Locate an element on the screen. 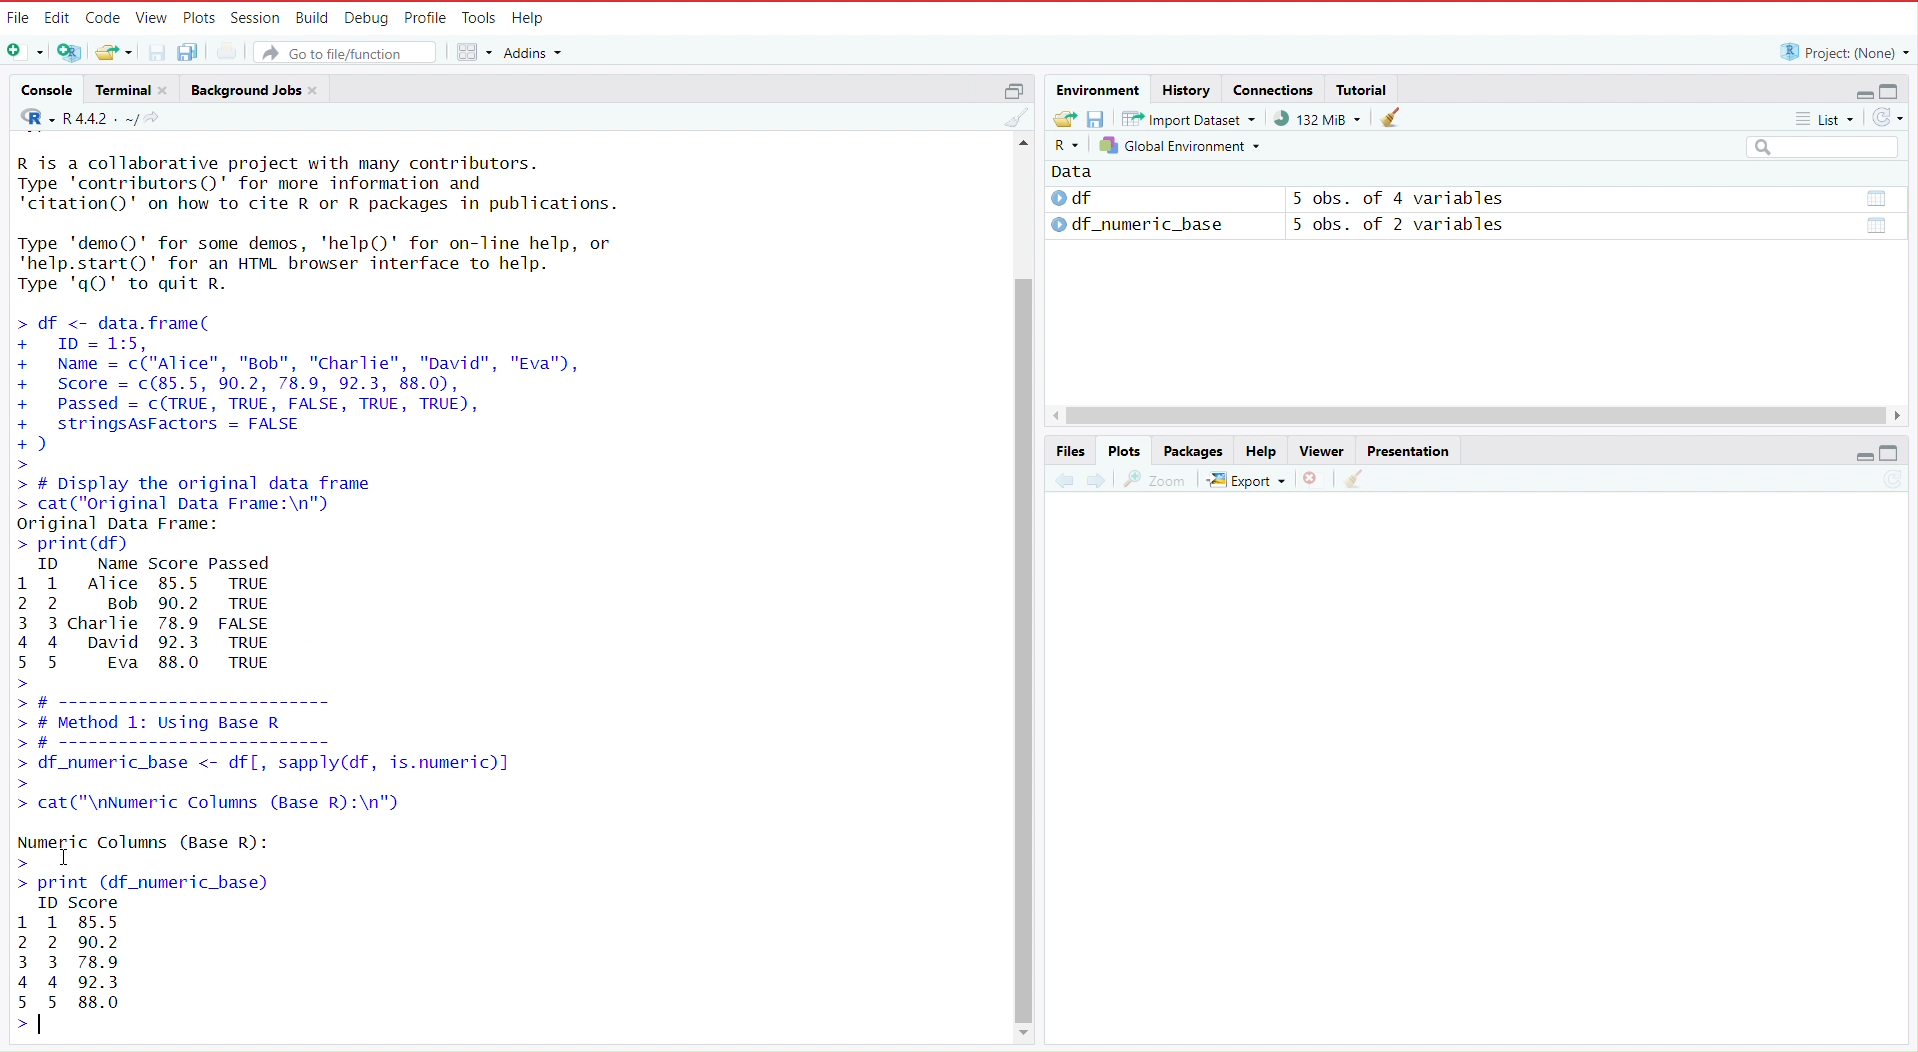  df is located at coordinates (1092, 198).